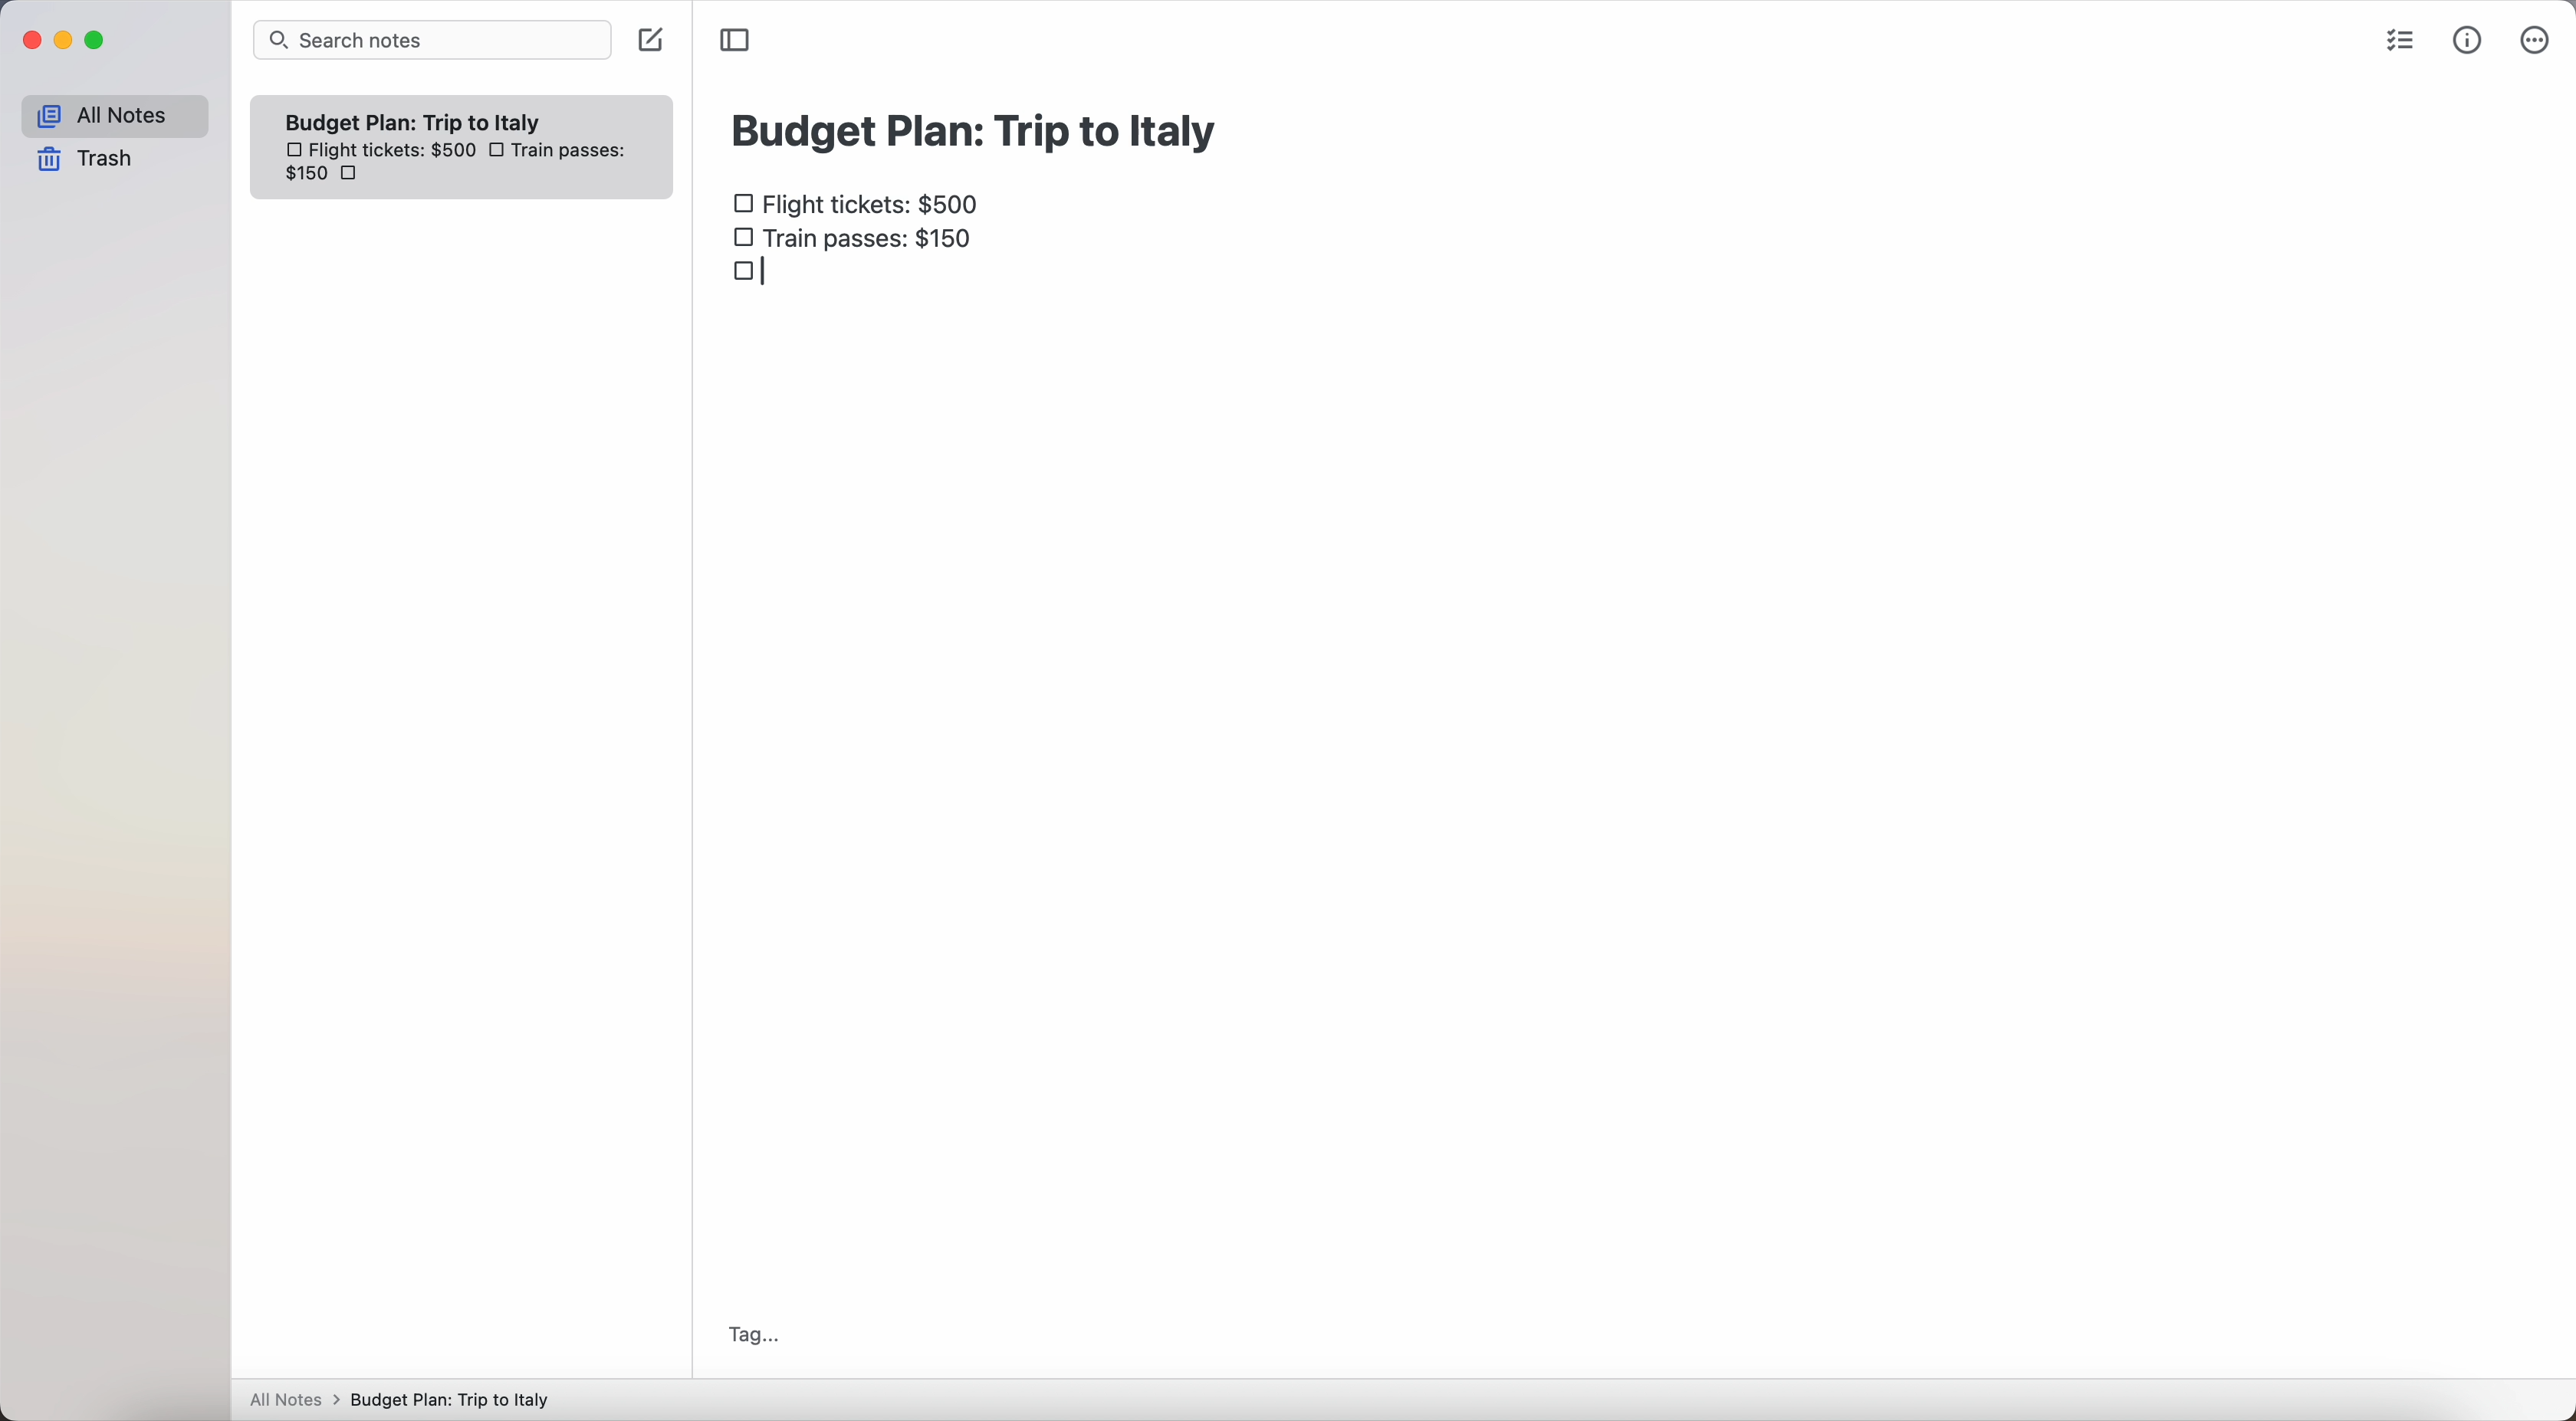  What do you see at coordinates (736, 39) in the screenshot?
I see `toggle sidebar` at bounding box center [736, 39].